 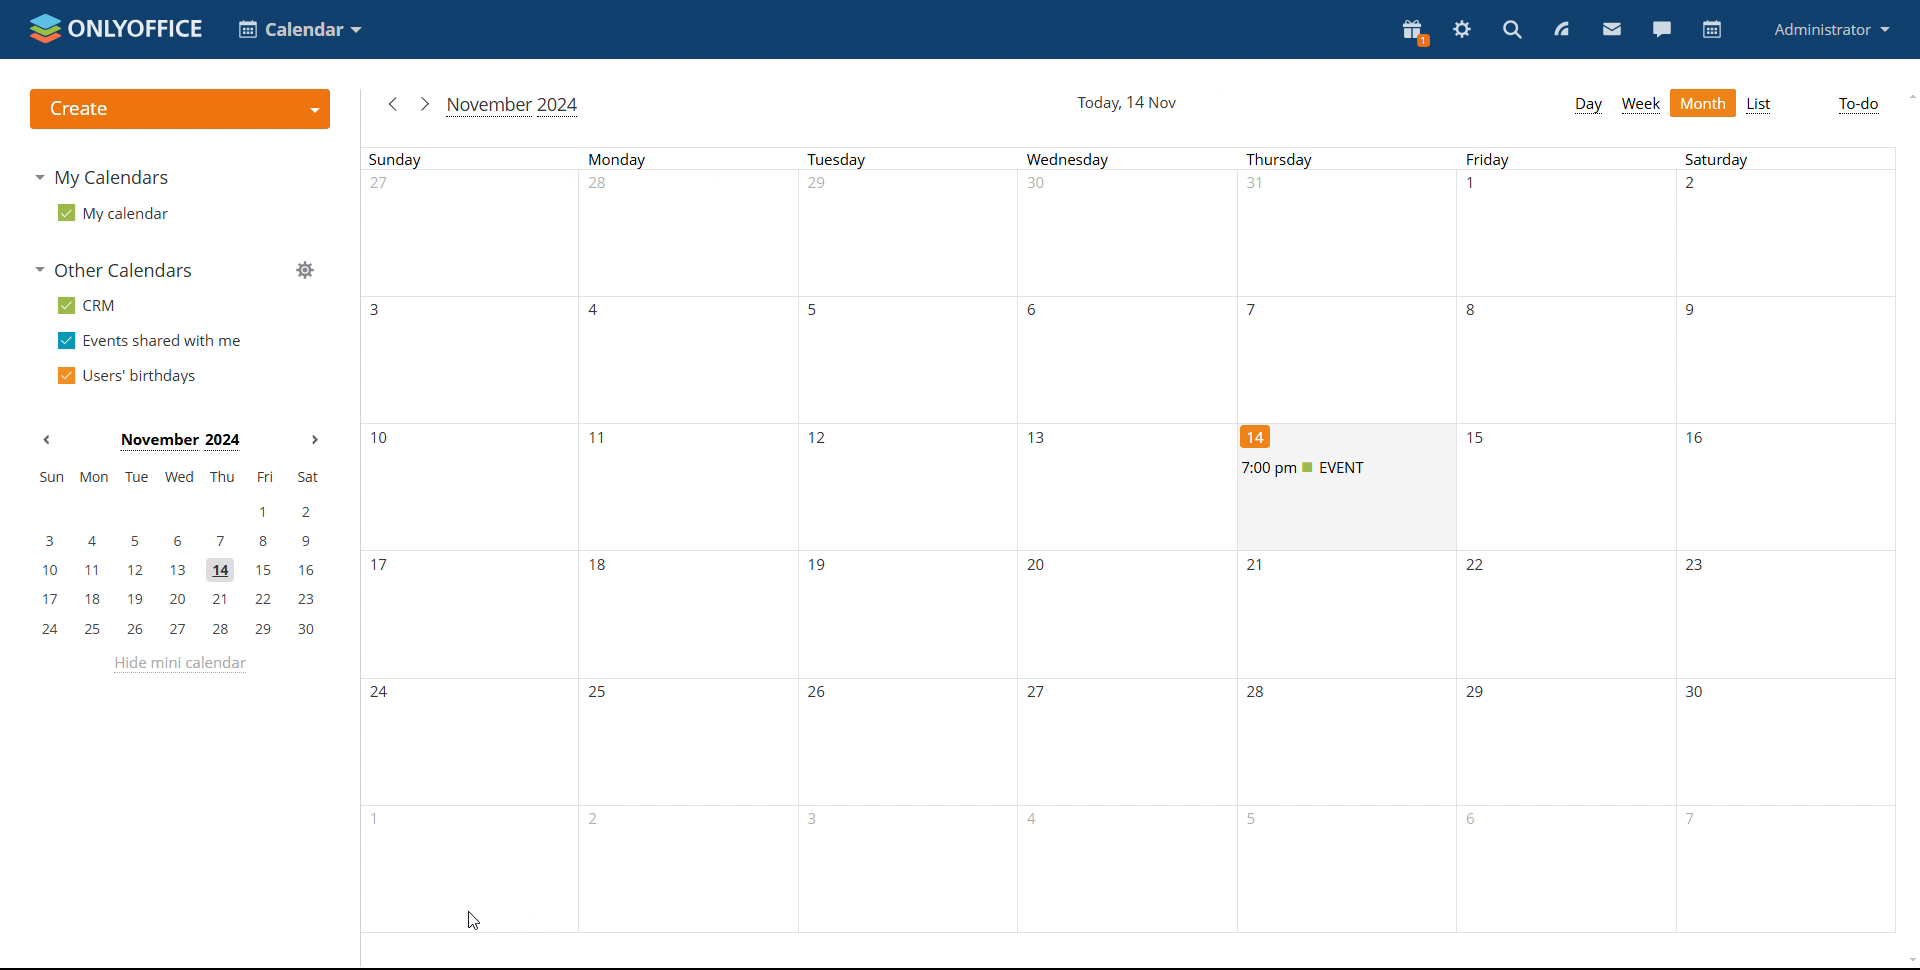 What do you see at coordinates (1012, 489) in the screenshot?
I see `days of a month` at bounding box center [1012, 489].